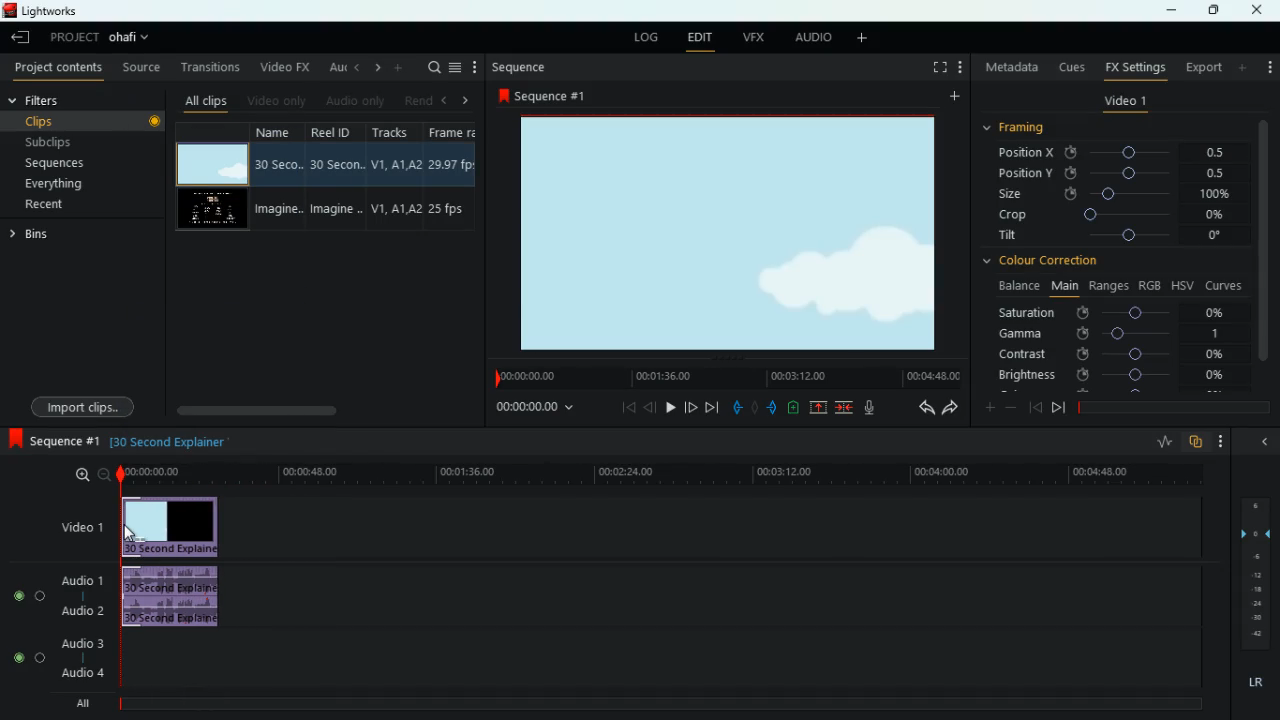  What do you see at coordinates (1110, 355) in the screenshot?
I see `contrast` at bounding box center [1110, 355].